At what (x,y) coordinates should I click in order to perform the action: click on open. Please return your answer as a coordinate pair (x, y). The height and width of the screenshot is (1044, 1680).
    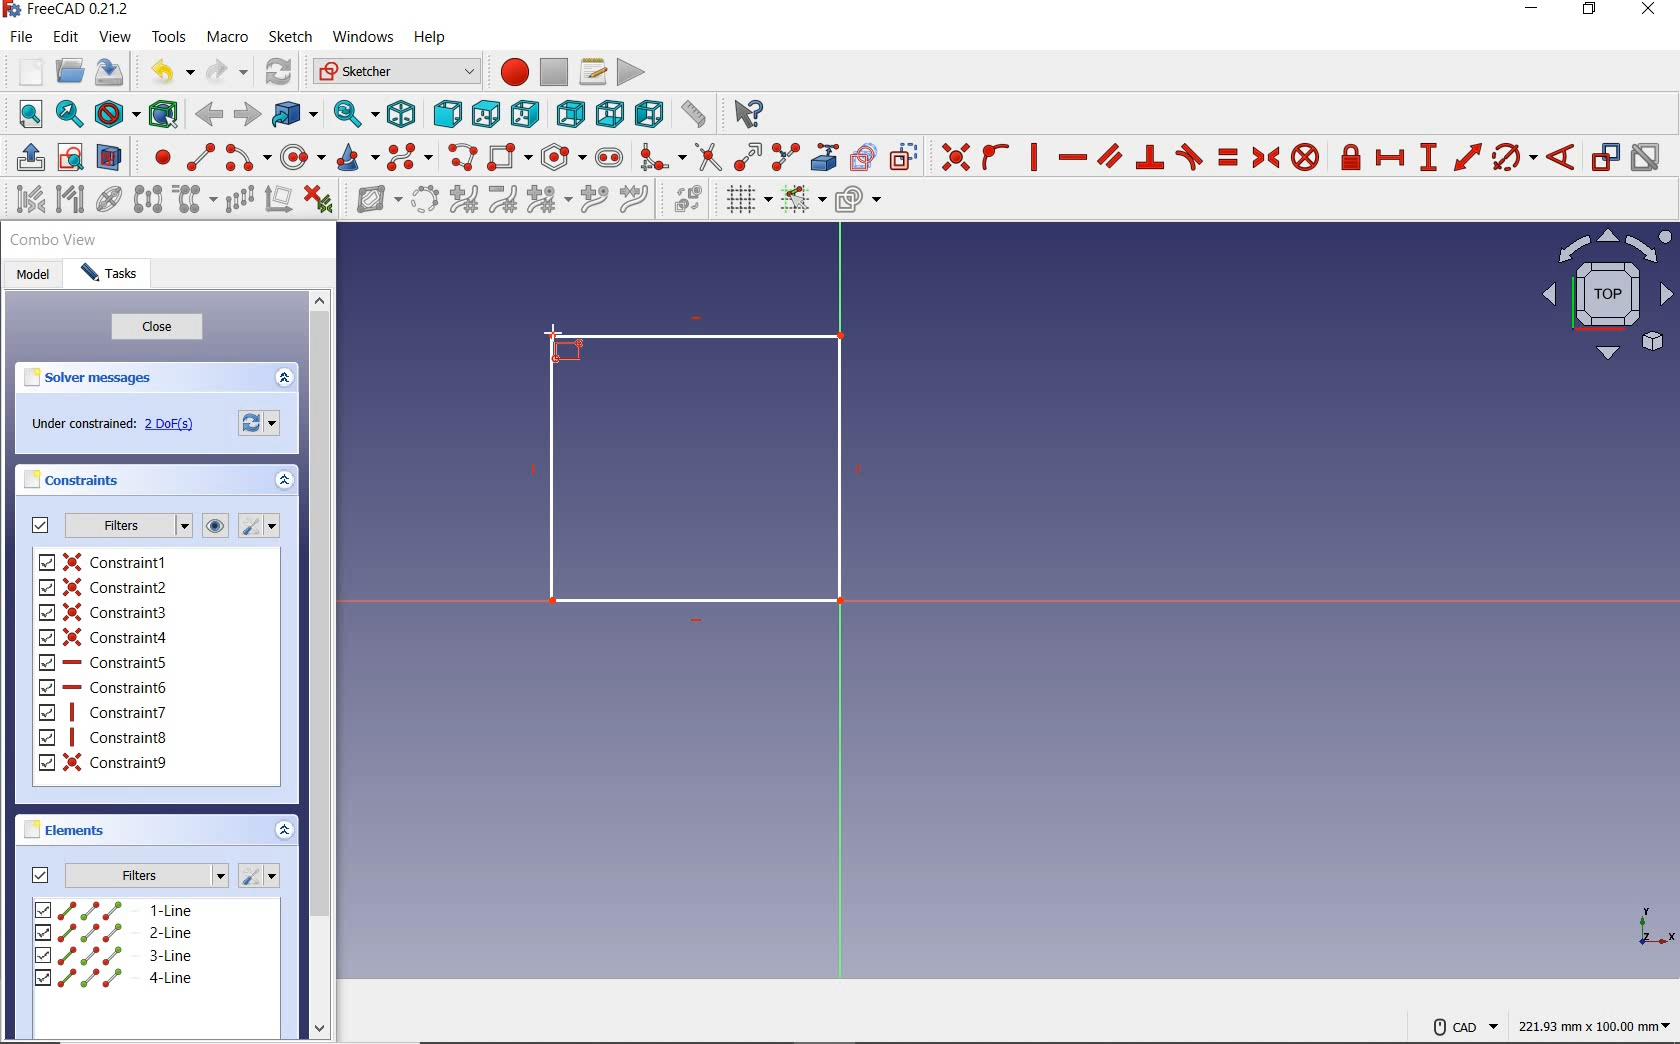
    Looking at the image, I should click on (72, 69).